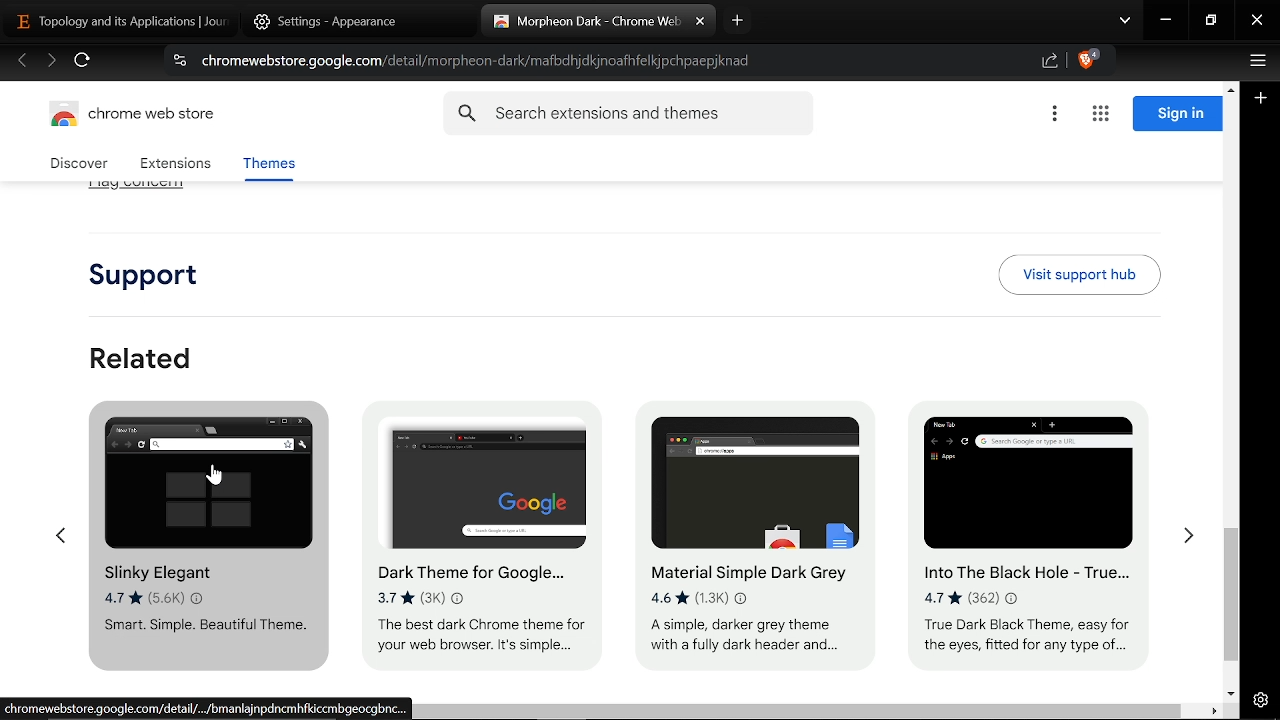 The height and width of the screenshot is (720, 1280). Describe the element at coordinates (1232, 596) in the screenshot. I see `Vertical scrollbar` at that location.